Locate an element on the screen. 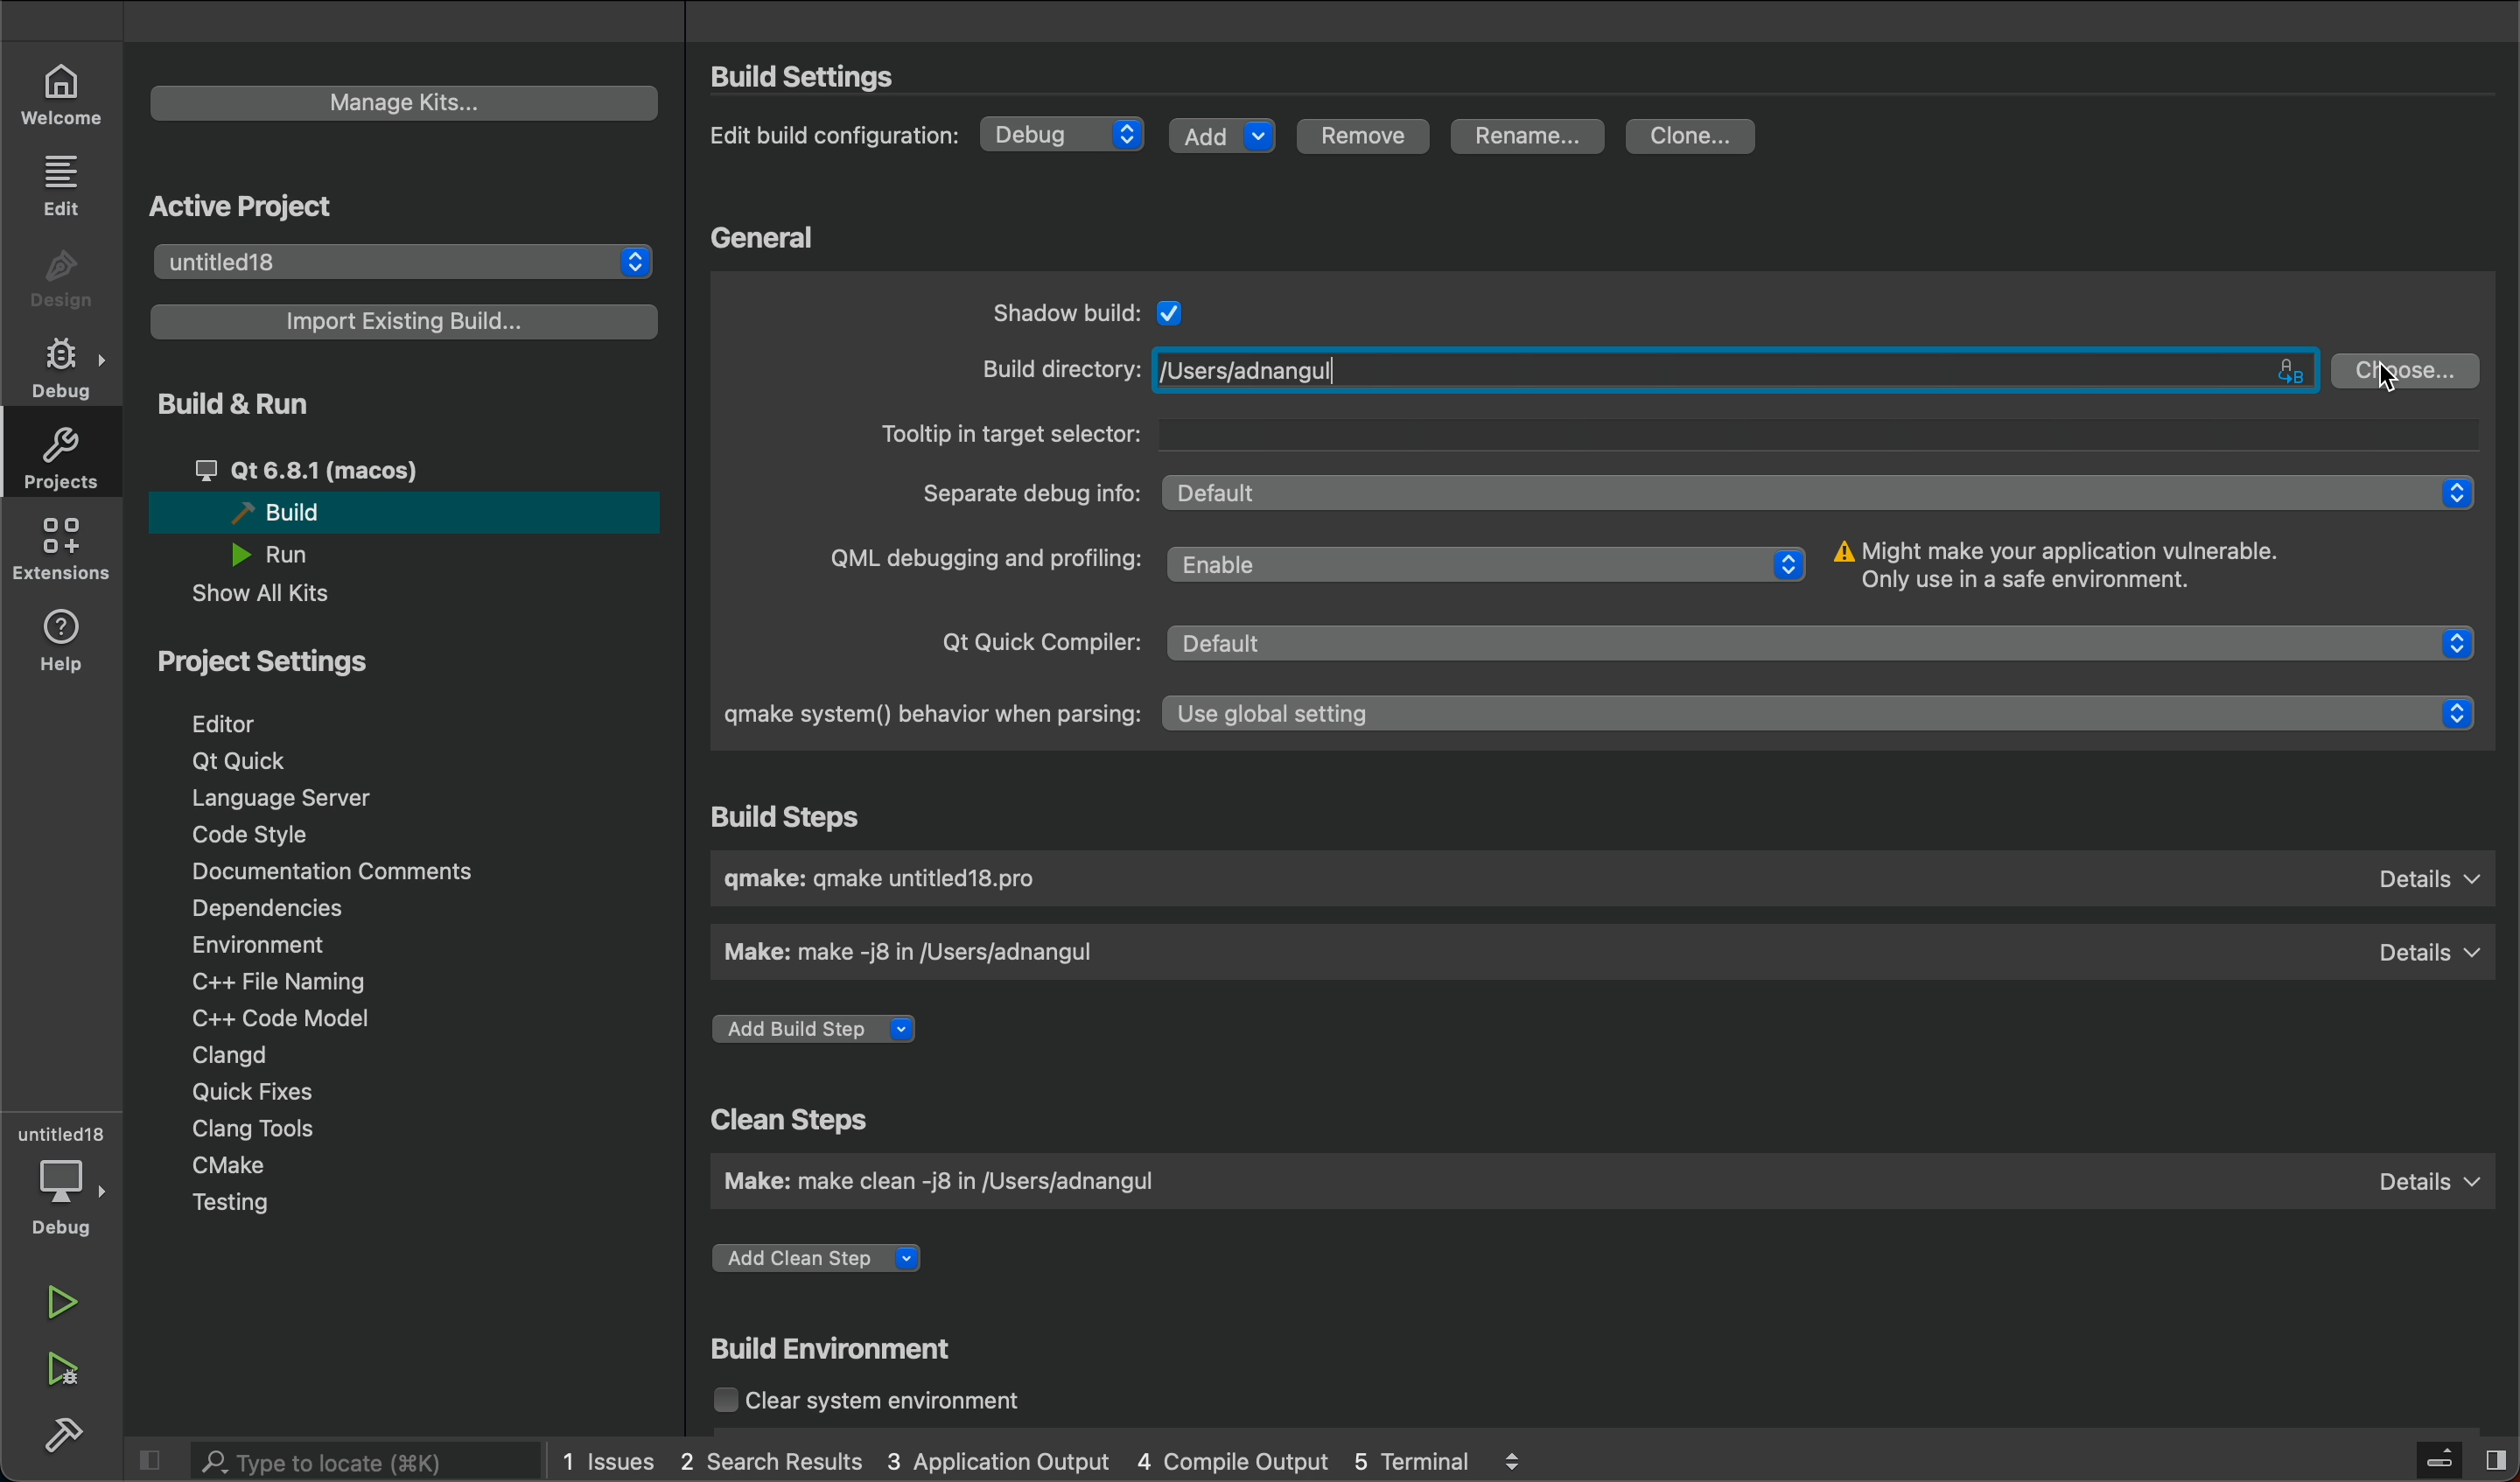  run is located at coordinates (62, 1302).